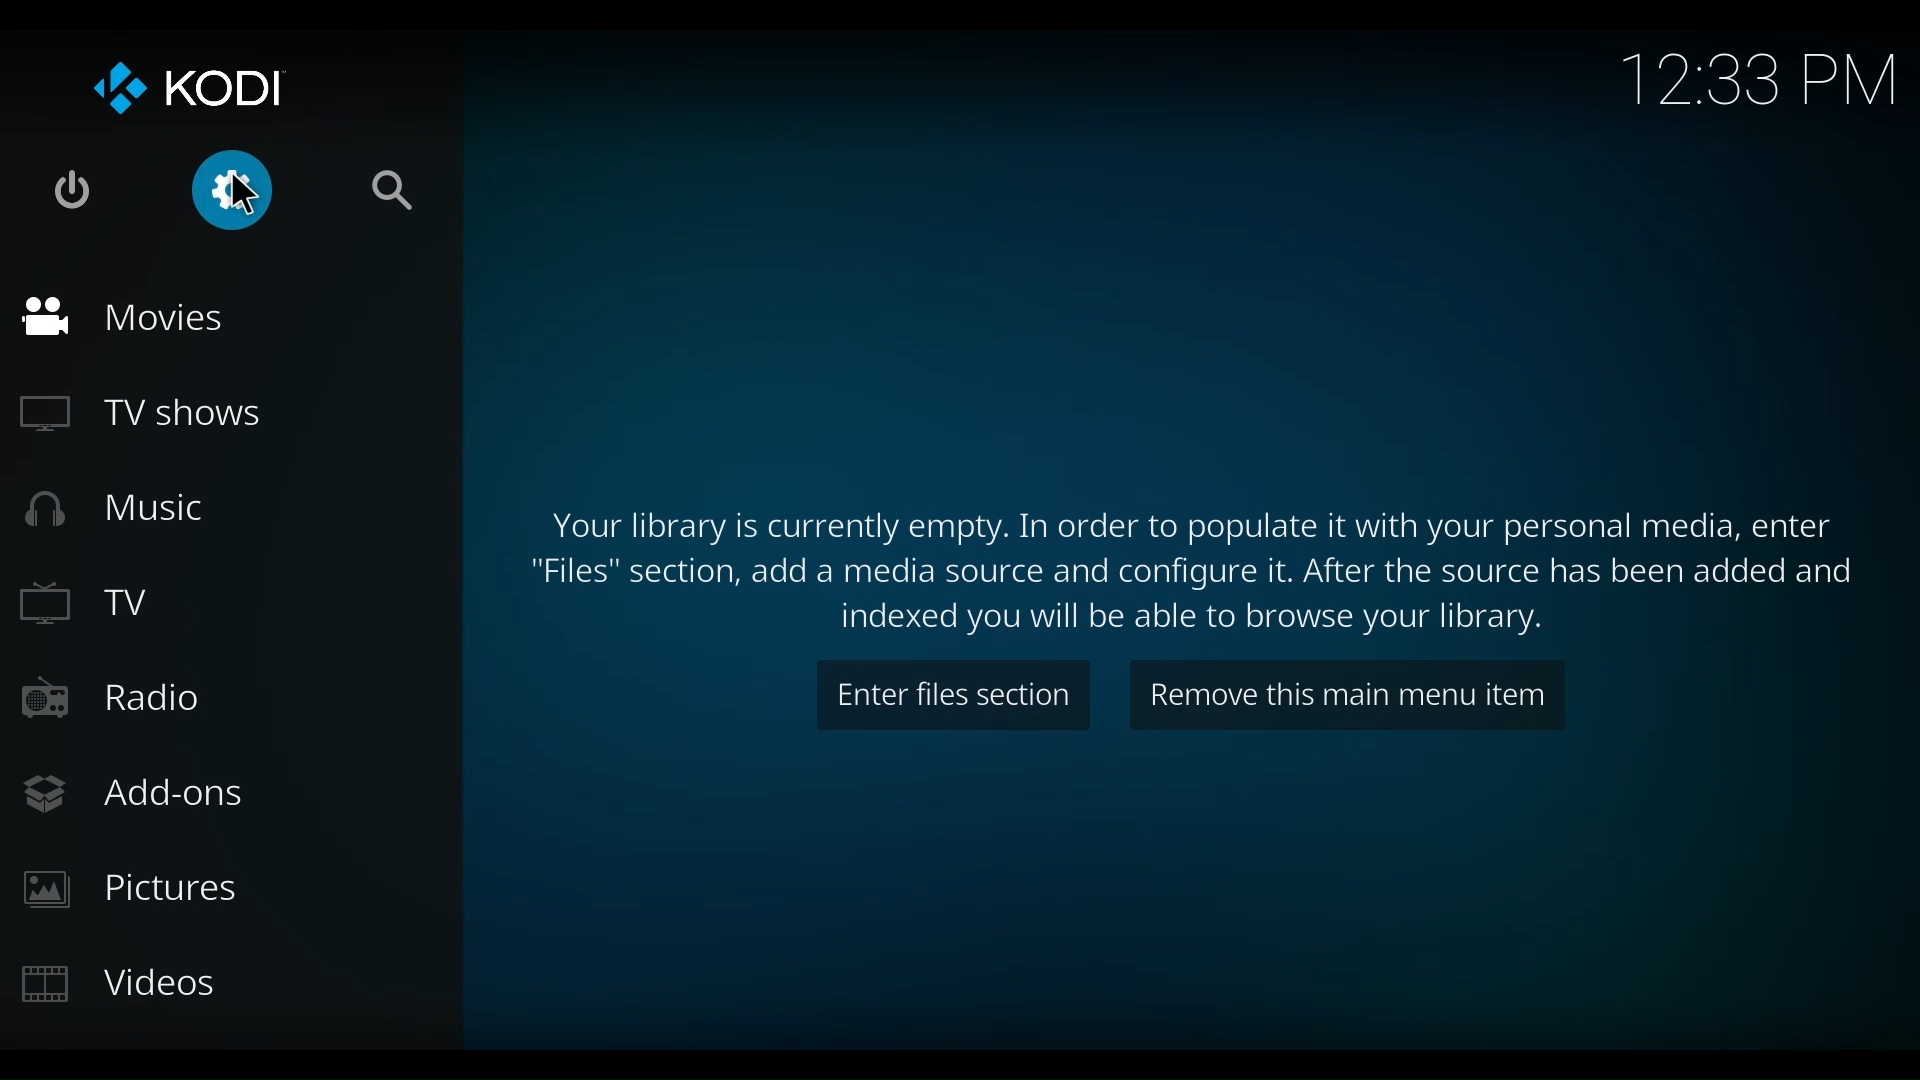 Image resolution: width=1920 pixels, height=1080 pixels. What do you see at coordinates (141, 414) in the screenshot?
I see `TV Shows` at bounding box center [141, 414].